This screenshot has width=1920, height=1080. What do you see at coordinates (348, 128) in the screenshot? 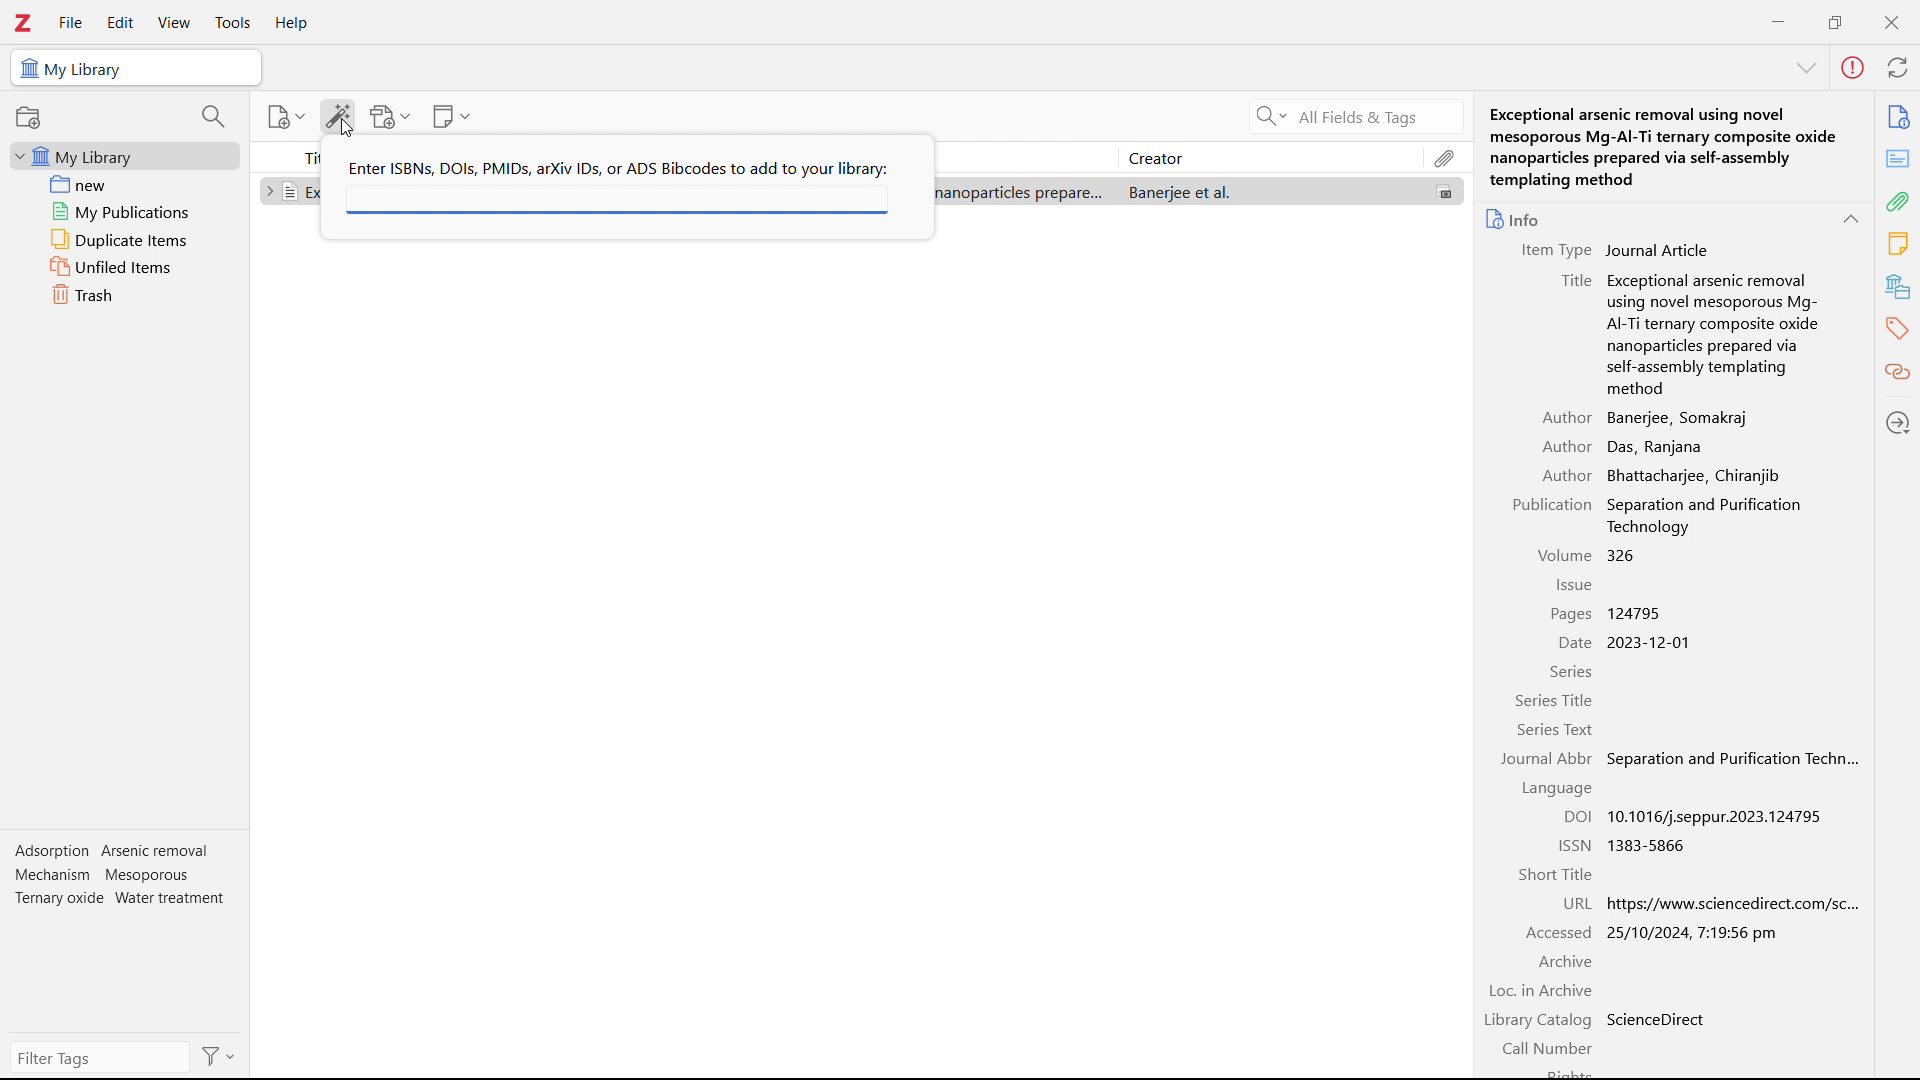
I see `cursor` at bounding box center [348, 128].